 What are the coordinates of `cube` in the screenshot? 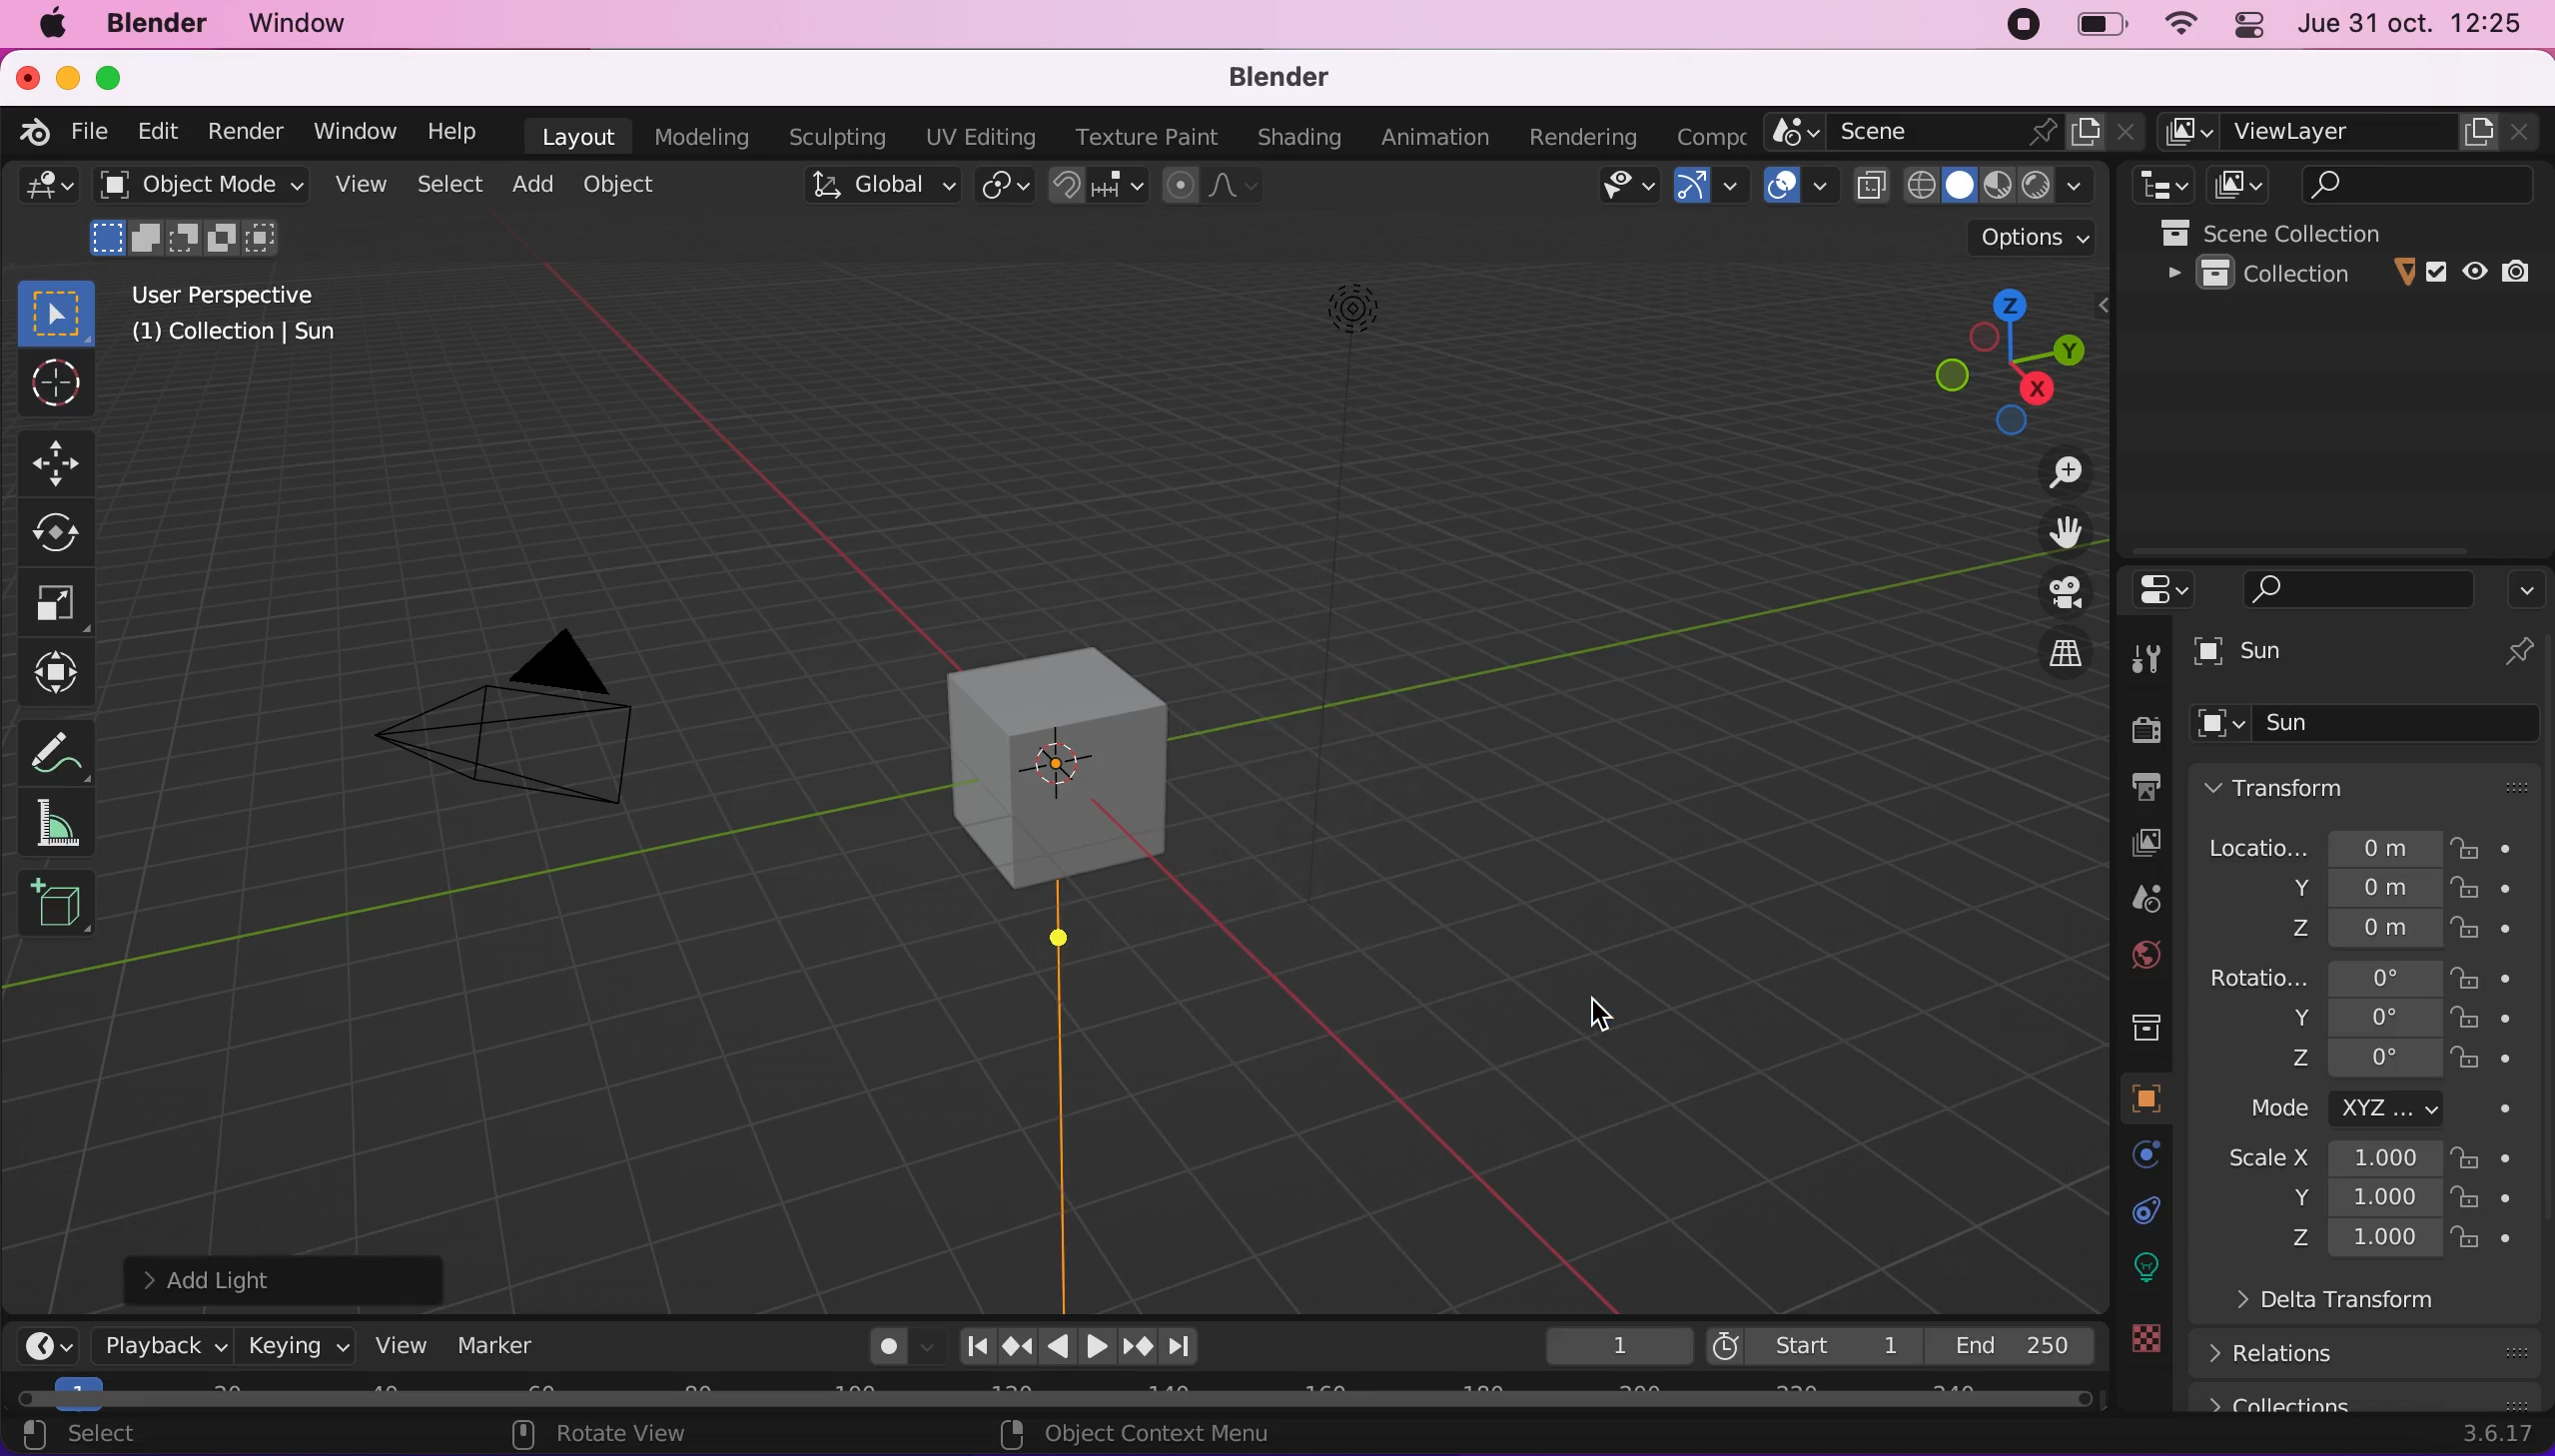 It's located at (2370, 726).